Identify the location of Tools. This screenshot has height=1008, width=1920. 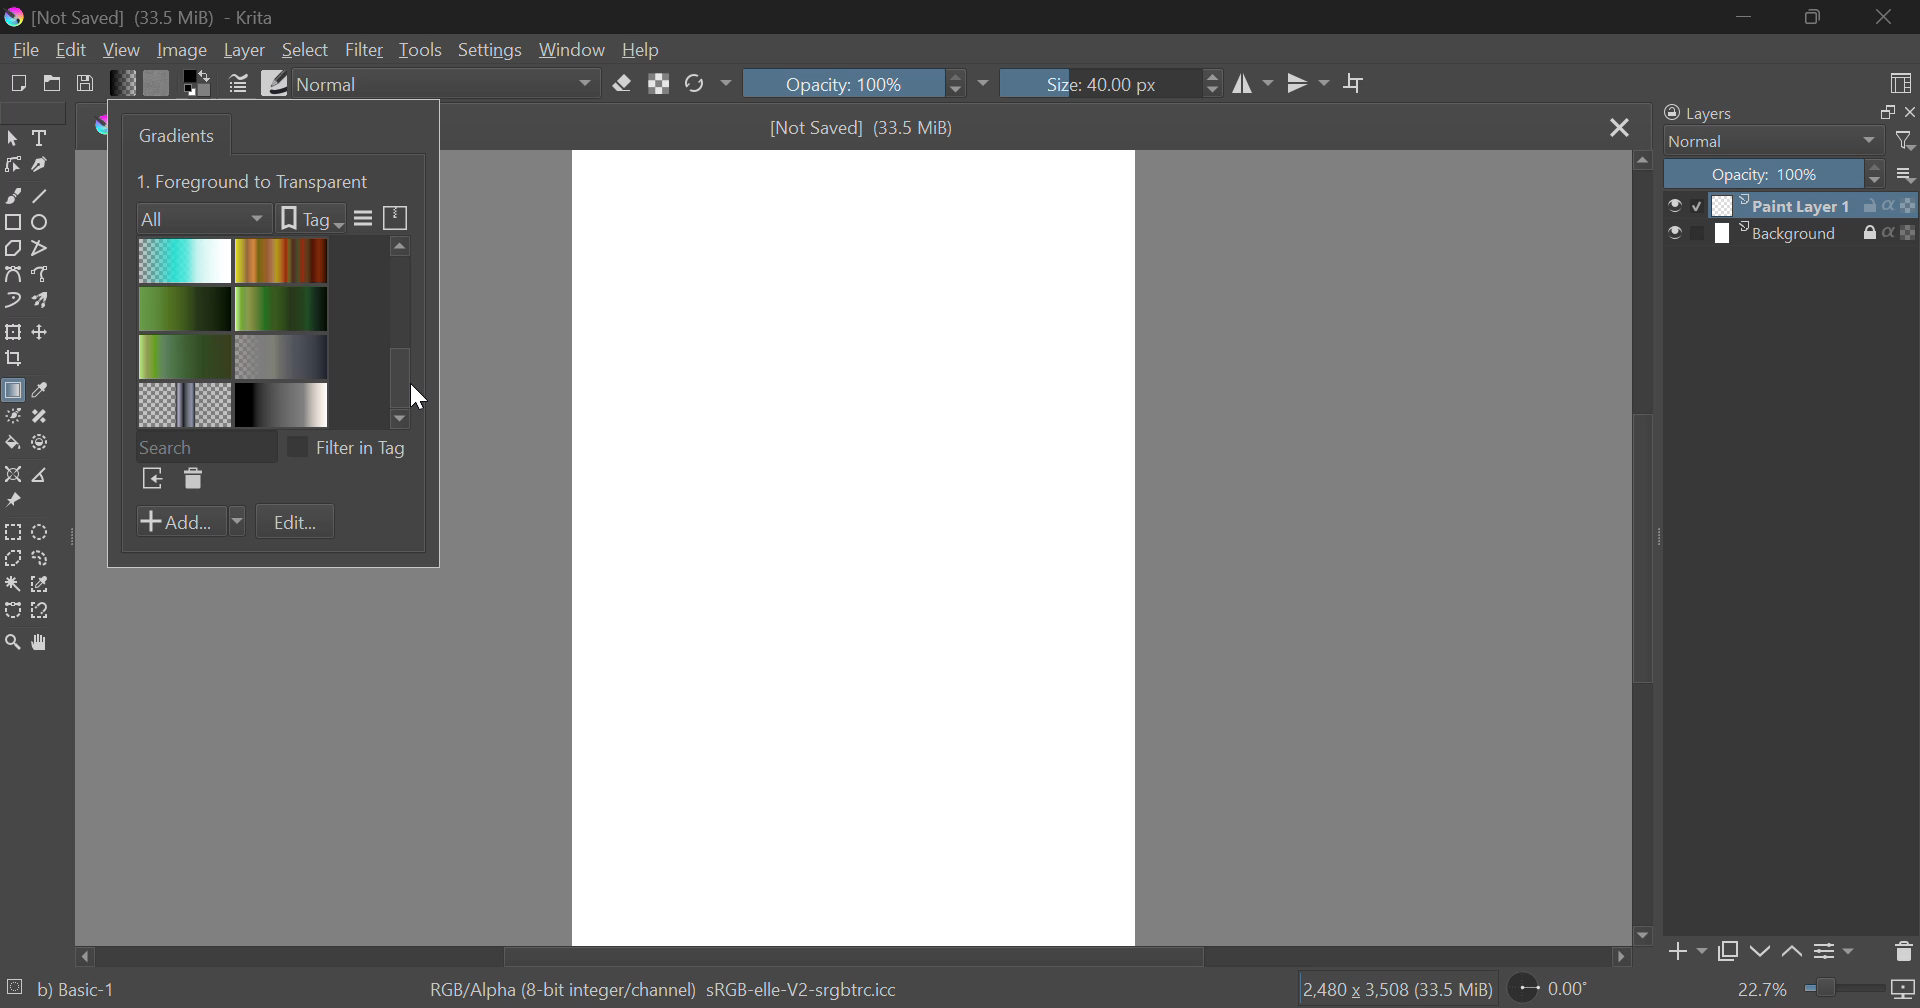
(420, 50).